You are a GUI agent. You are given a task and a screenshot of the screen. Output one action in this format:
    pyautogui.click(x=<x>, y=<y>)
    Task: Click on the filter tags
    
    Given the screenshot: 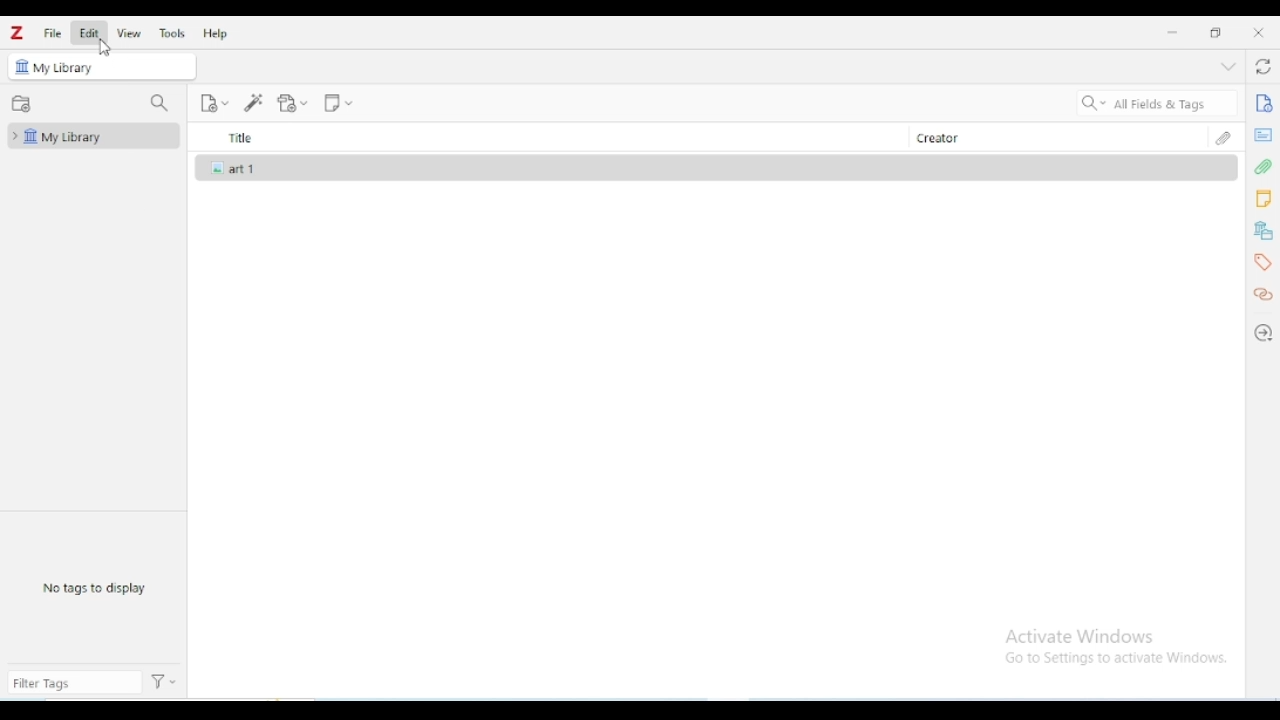 What is the action you would take?
    pyautogui.click(x=74, y=682)
    